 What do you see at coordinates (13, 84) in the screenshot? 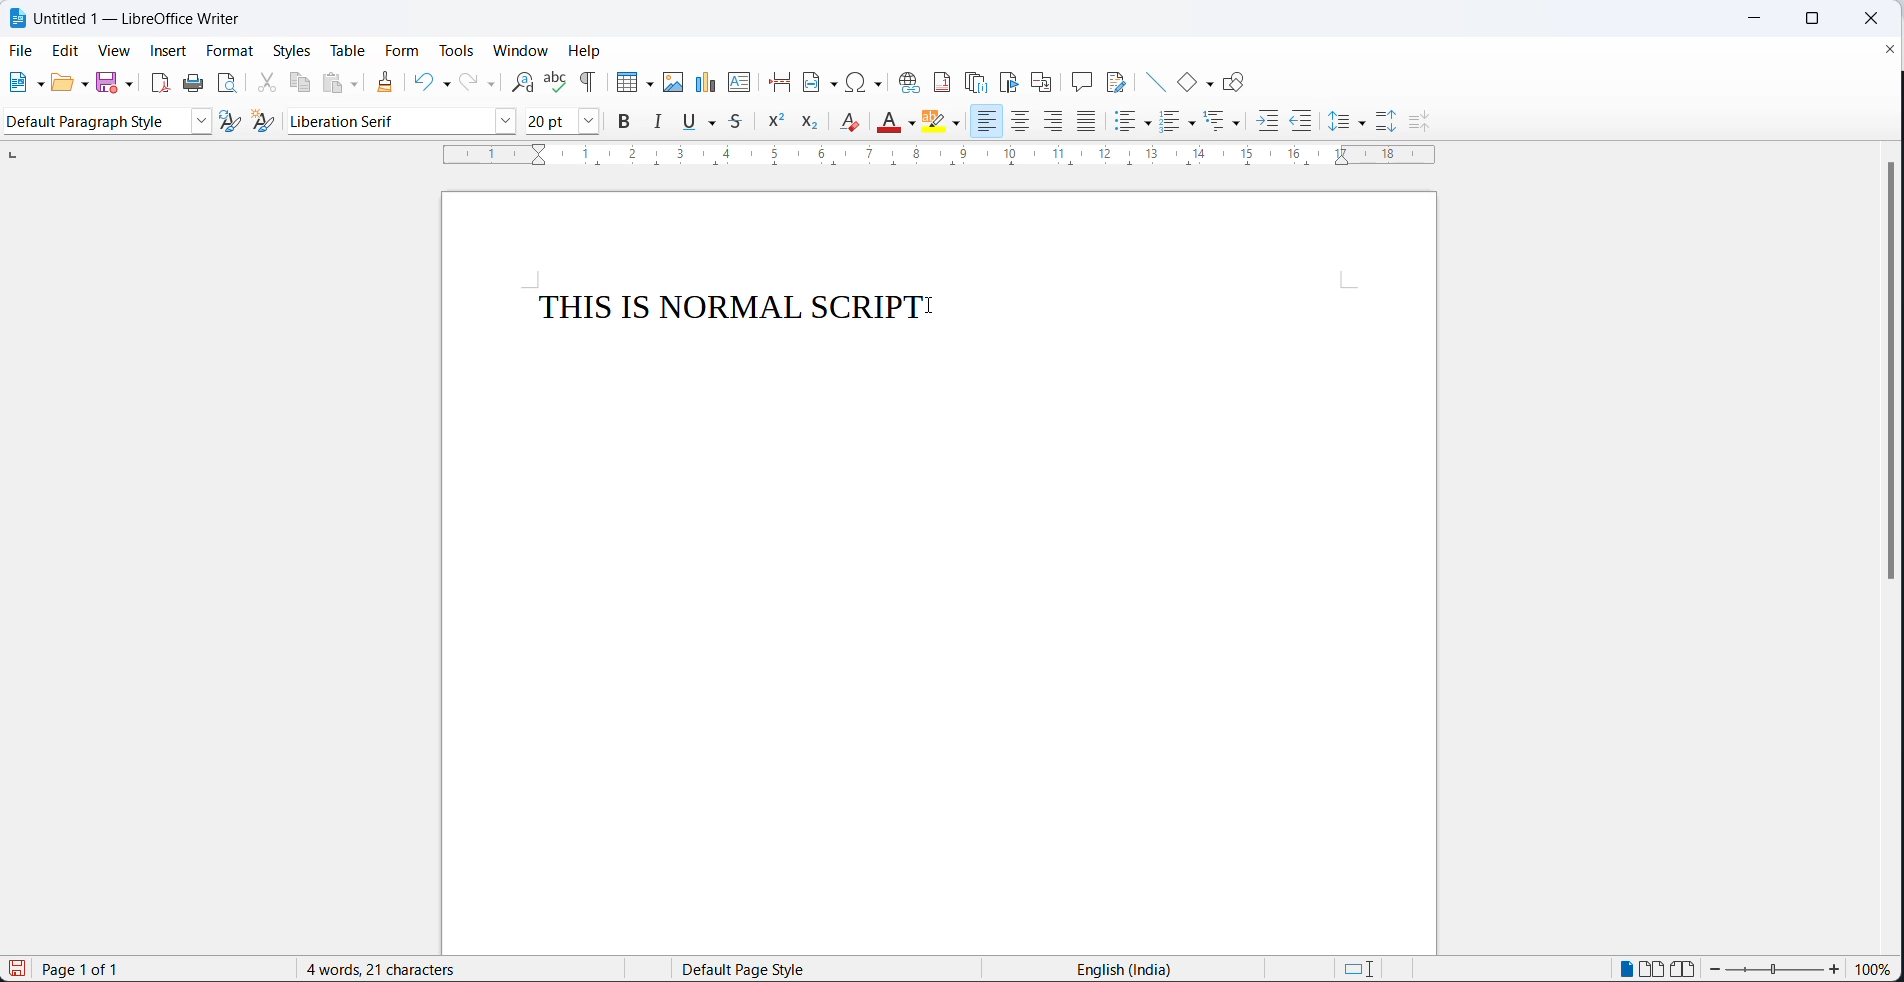
I see `new file` at bounding box center [13, 84].